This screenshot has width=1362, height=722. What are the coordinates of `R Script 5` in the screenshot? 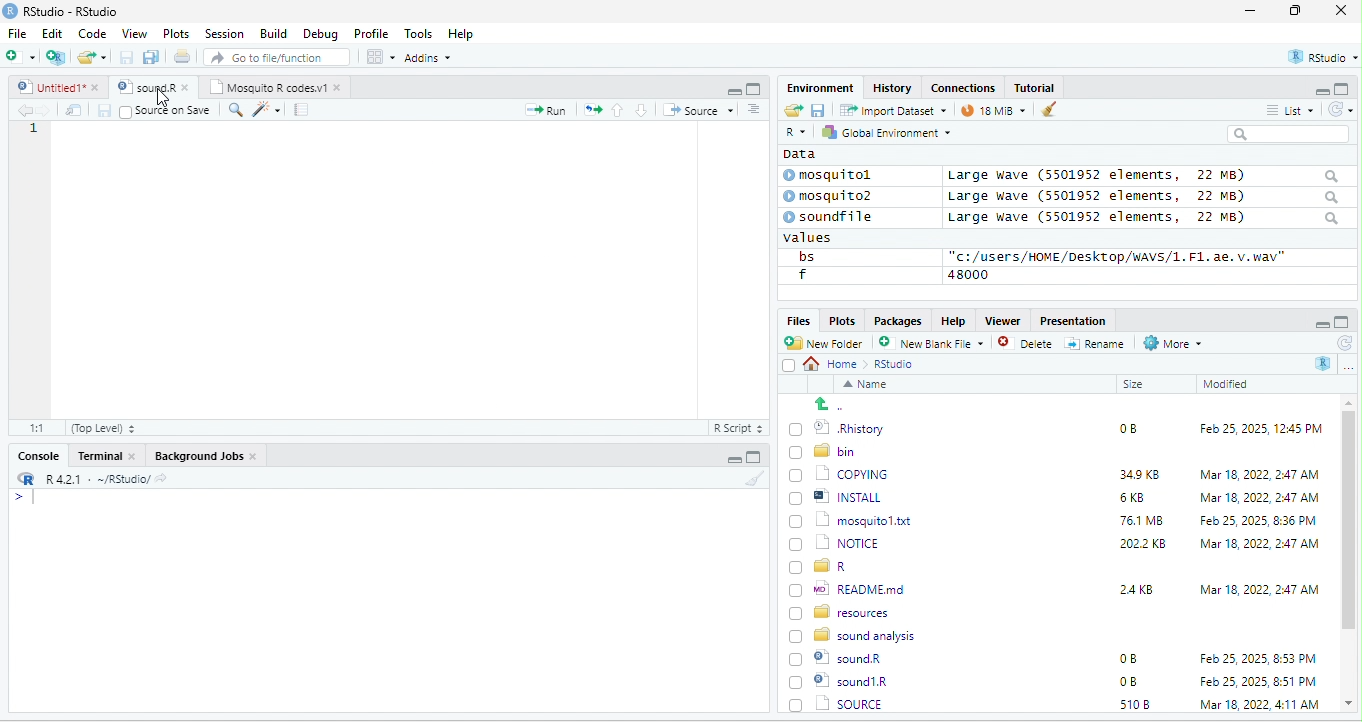 It's located at (739, 428).